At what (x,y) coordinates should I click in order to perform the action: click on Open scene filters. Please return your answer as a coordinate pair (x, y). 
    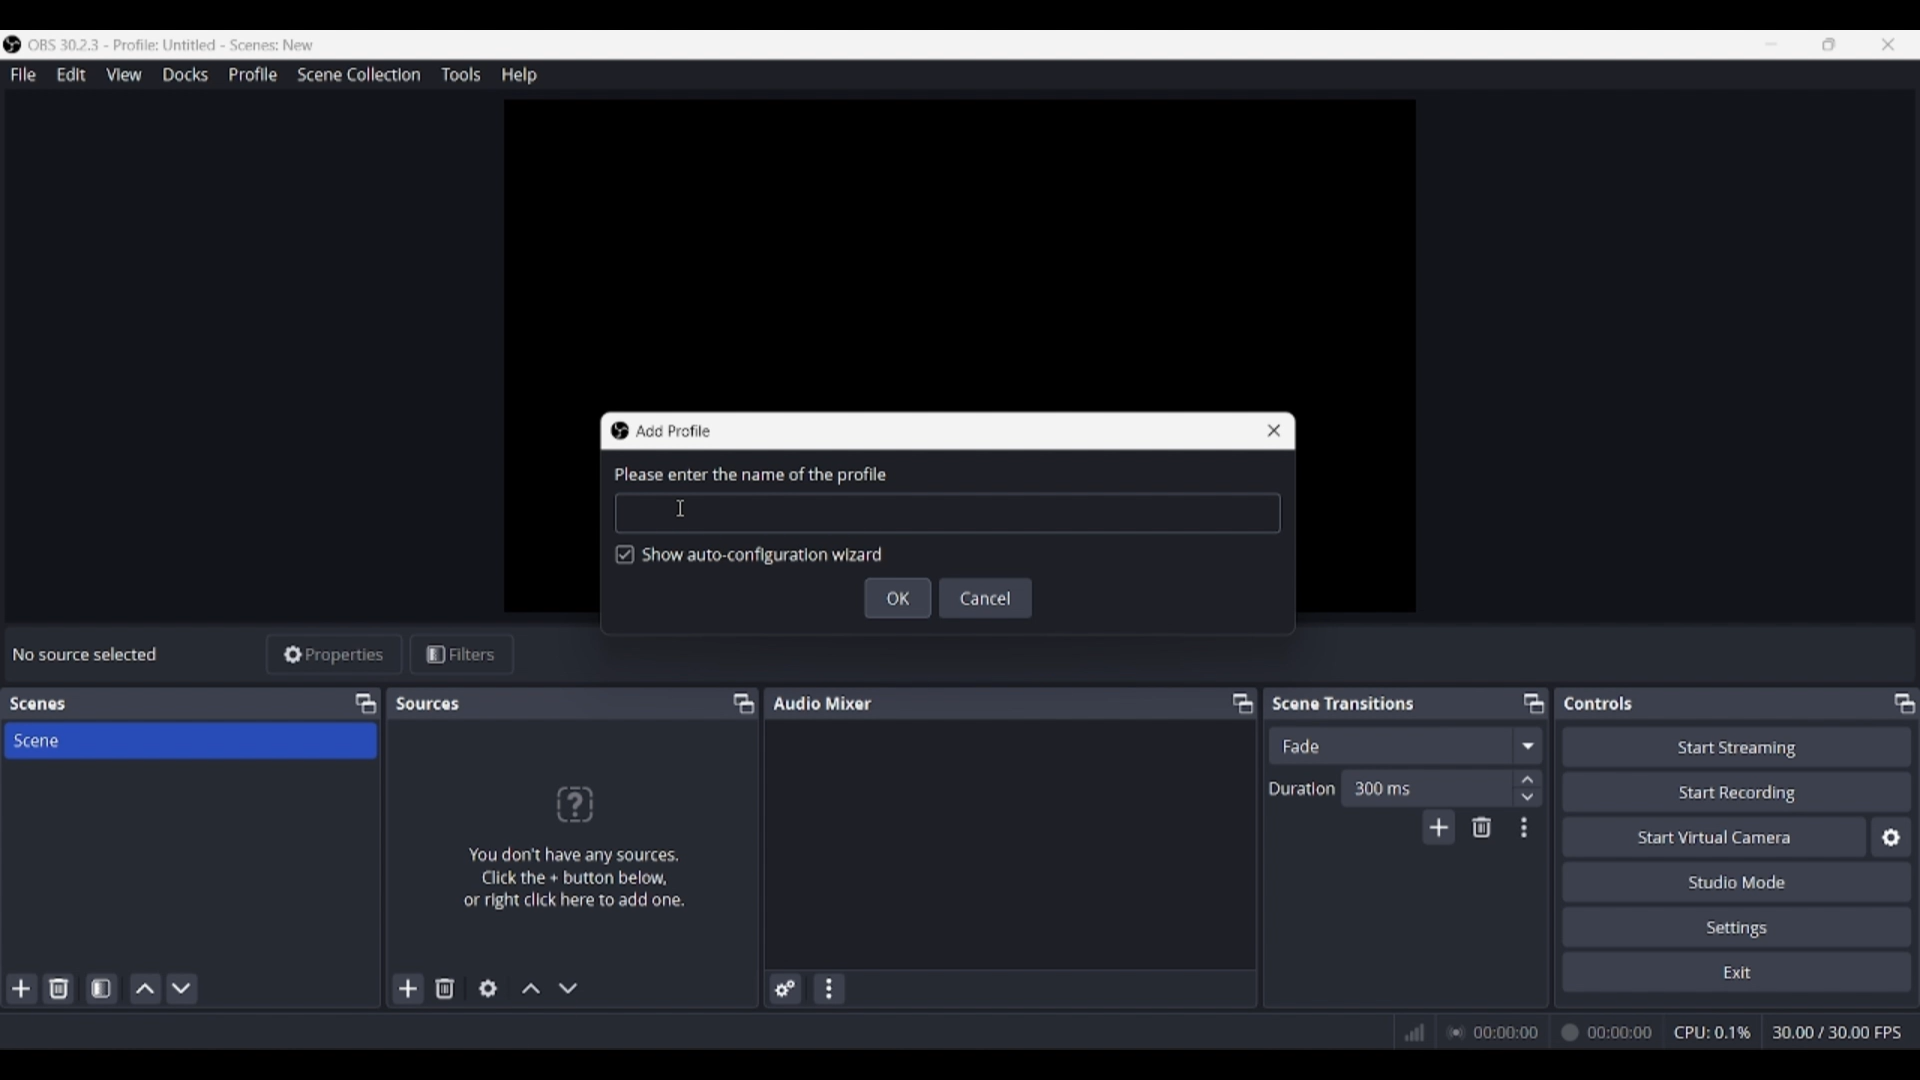
    Looking at the image, I should click on (101, 988).